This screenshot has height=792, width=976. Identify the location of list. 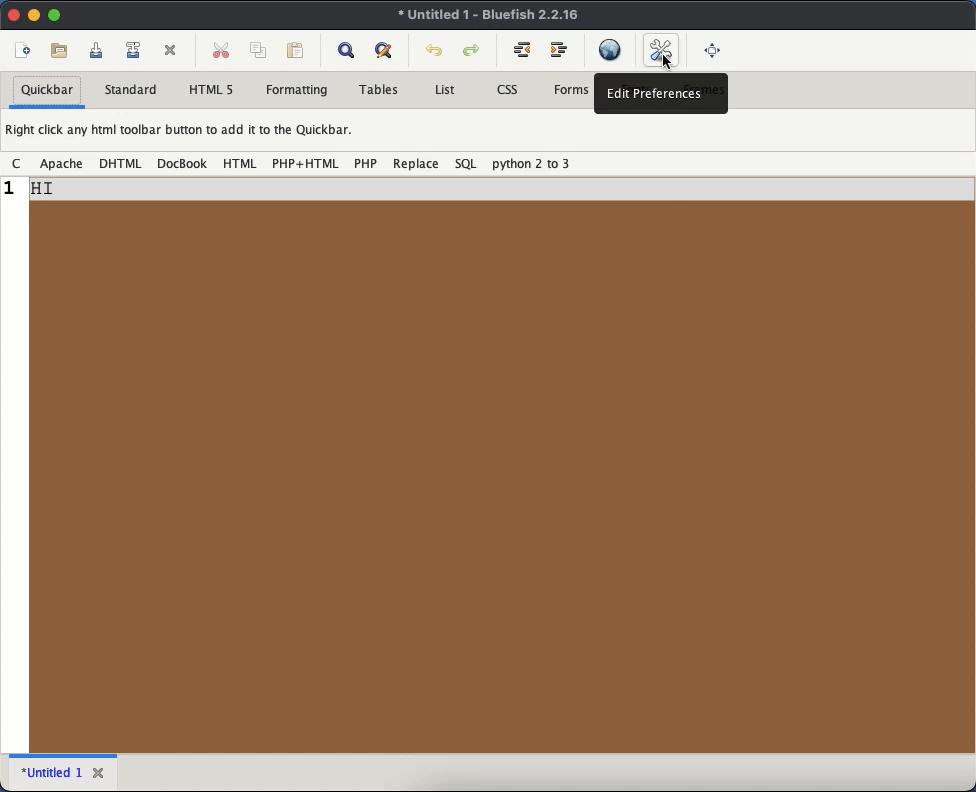
(445, 89).